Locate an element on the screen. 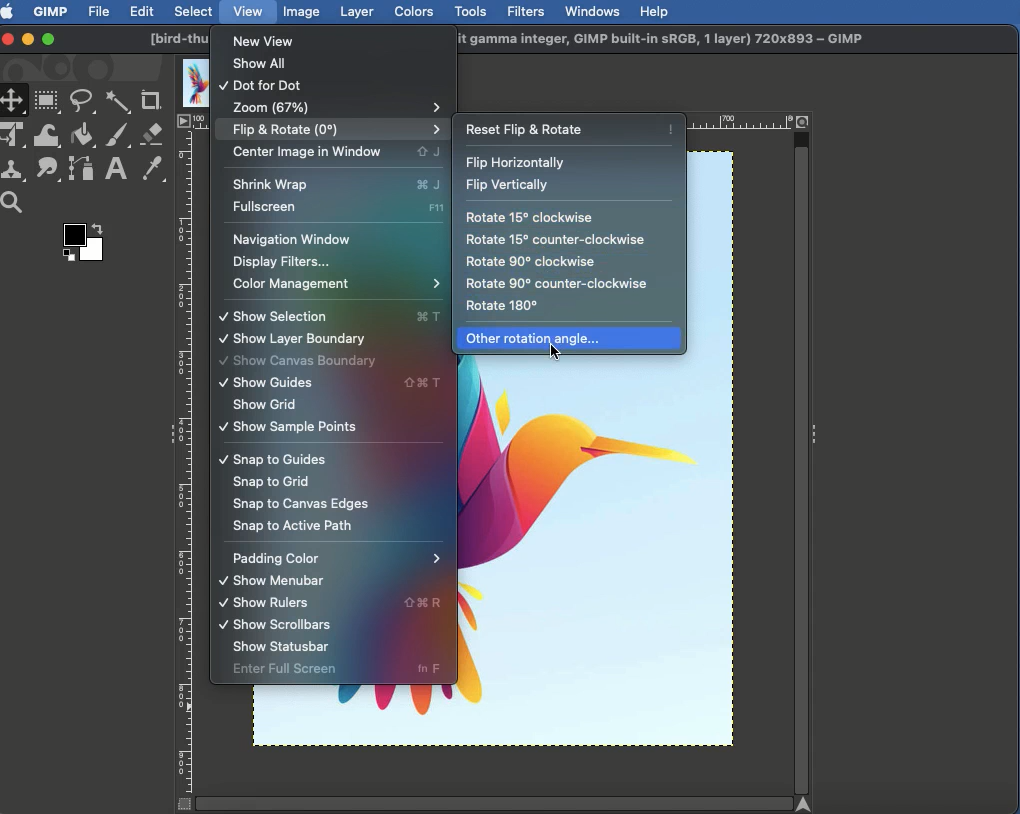 This screenshot has height=814, width=1020. [bird-thumbnail] (imported)-3.0 (RGB color 8-bit gamma integer, GIMP built-in SRGB, 1 layer) 720x893 ~ GIMP. is located at coordinates (670, 40).